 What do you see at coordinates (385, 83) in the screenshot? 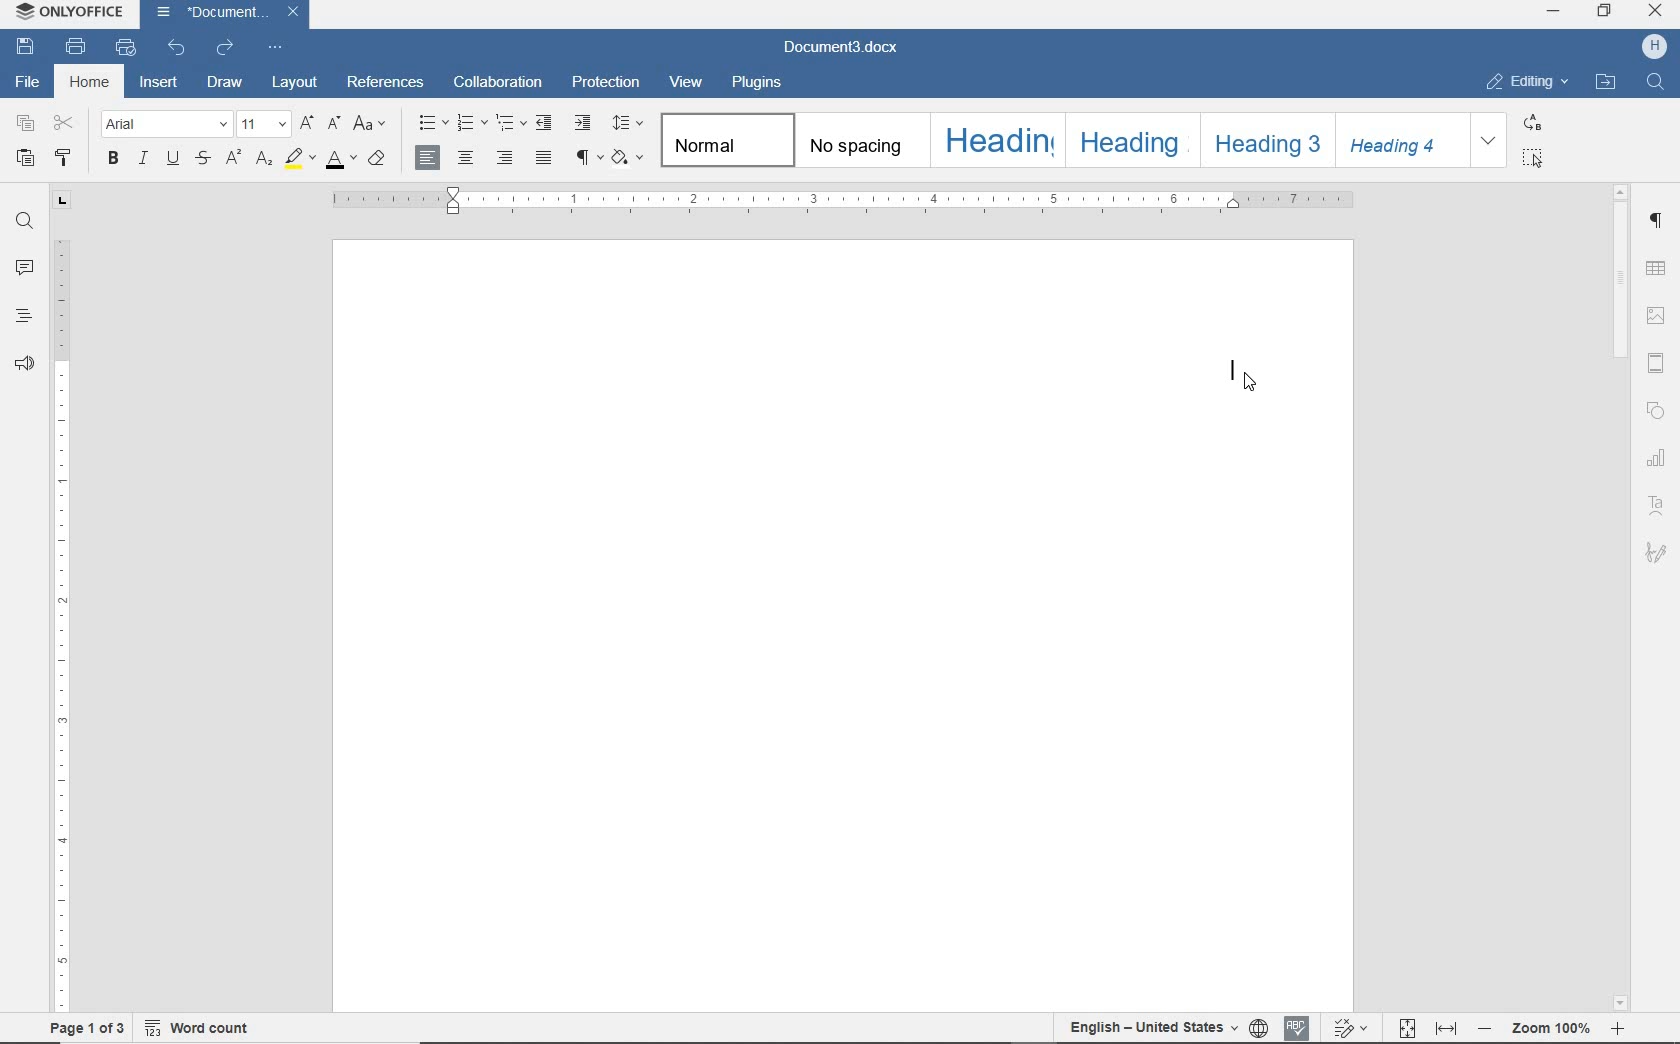
I see `REFERENCES` at bounding box center [385, 83].